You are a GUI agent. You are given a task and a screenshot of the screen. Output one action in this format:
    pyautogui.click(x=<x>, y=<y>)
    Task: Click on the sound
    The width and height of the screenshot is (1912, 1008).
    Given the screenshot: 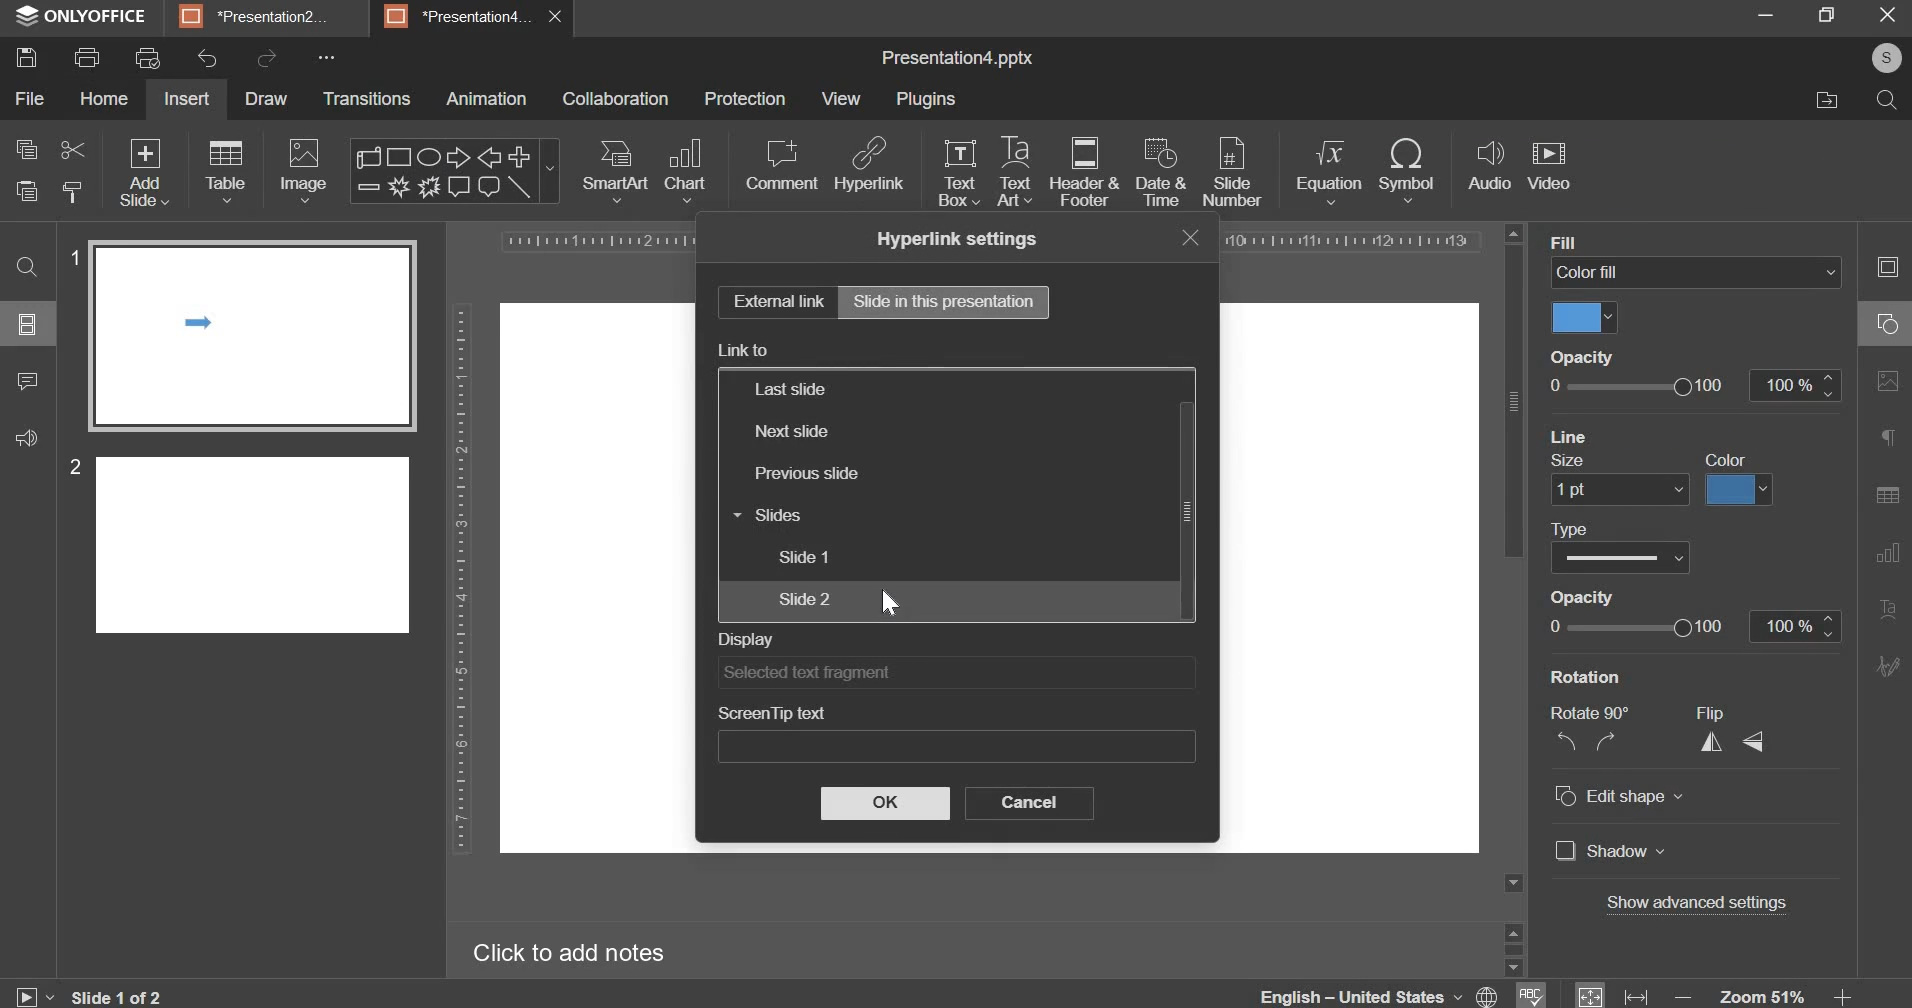 What is the action you would take?
    pyautogui.click(x=26, y=442)
    